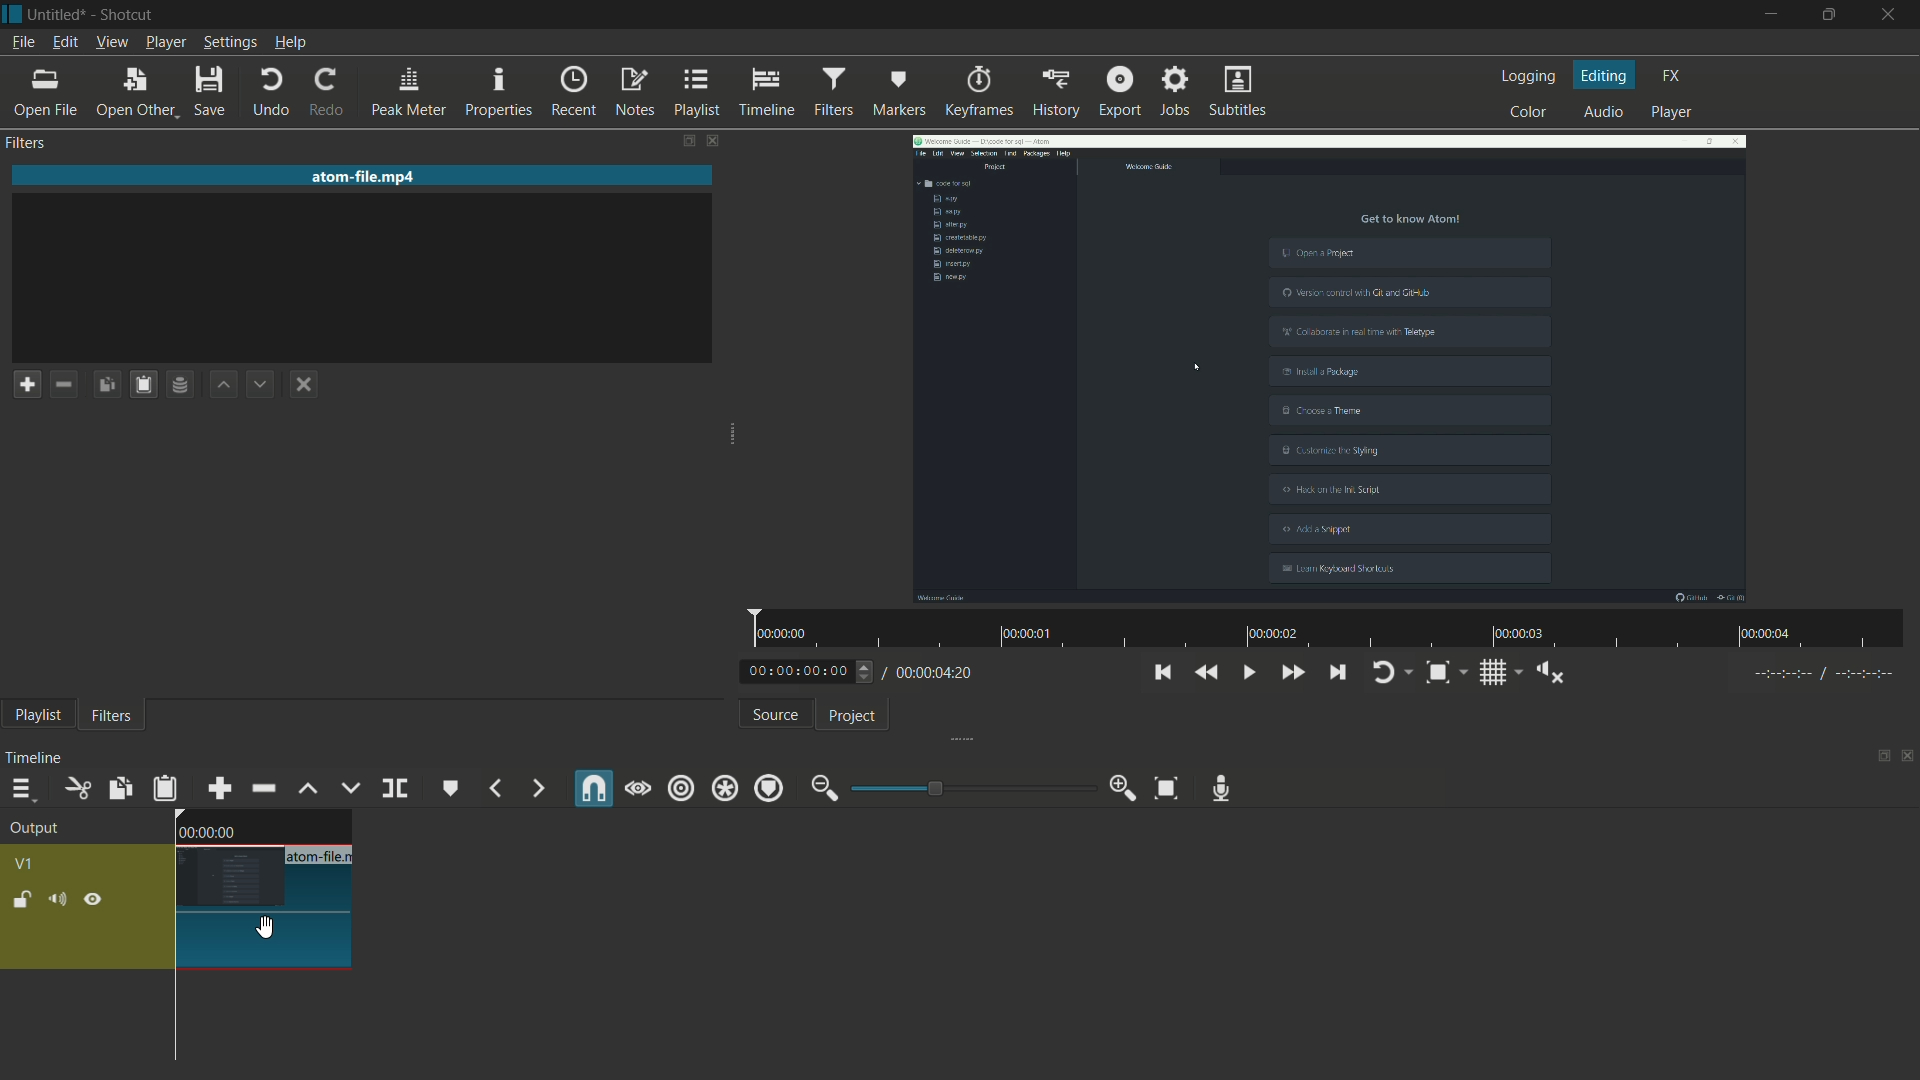 Image resolution: width=1920 pixels, height=1080 pixels. What do you see at coordinates (64, 41) in the screenshot?
I see `edit menu` at bounding box center [64, 41].